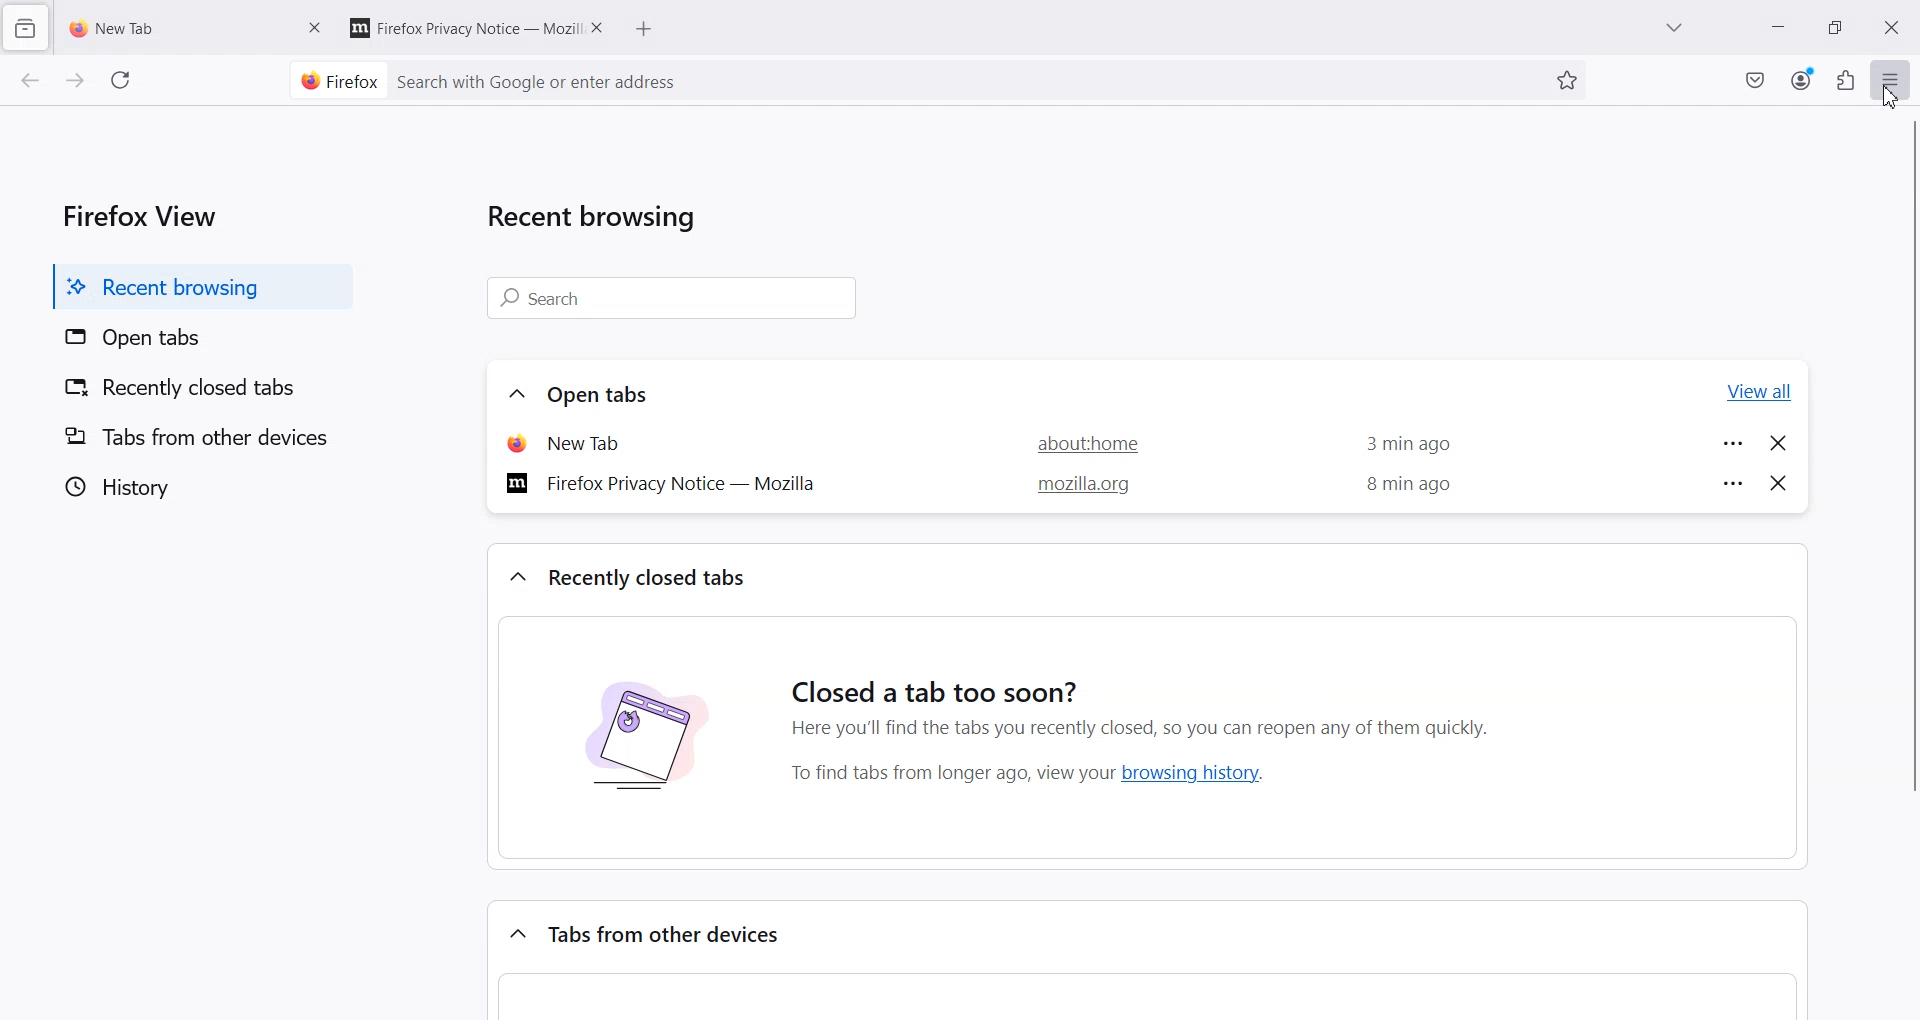 This screenshot has width=1920, height=1020. Describe the element at coordinates (602, 221) in the screenshot. I see `Recent browsing` at that location.